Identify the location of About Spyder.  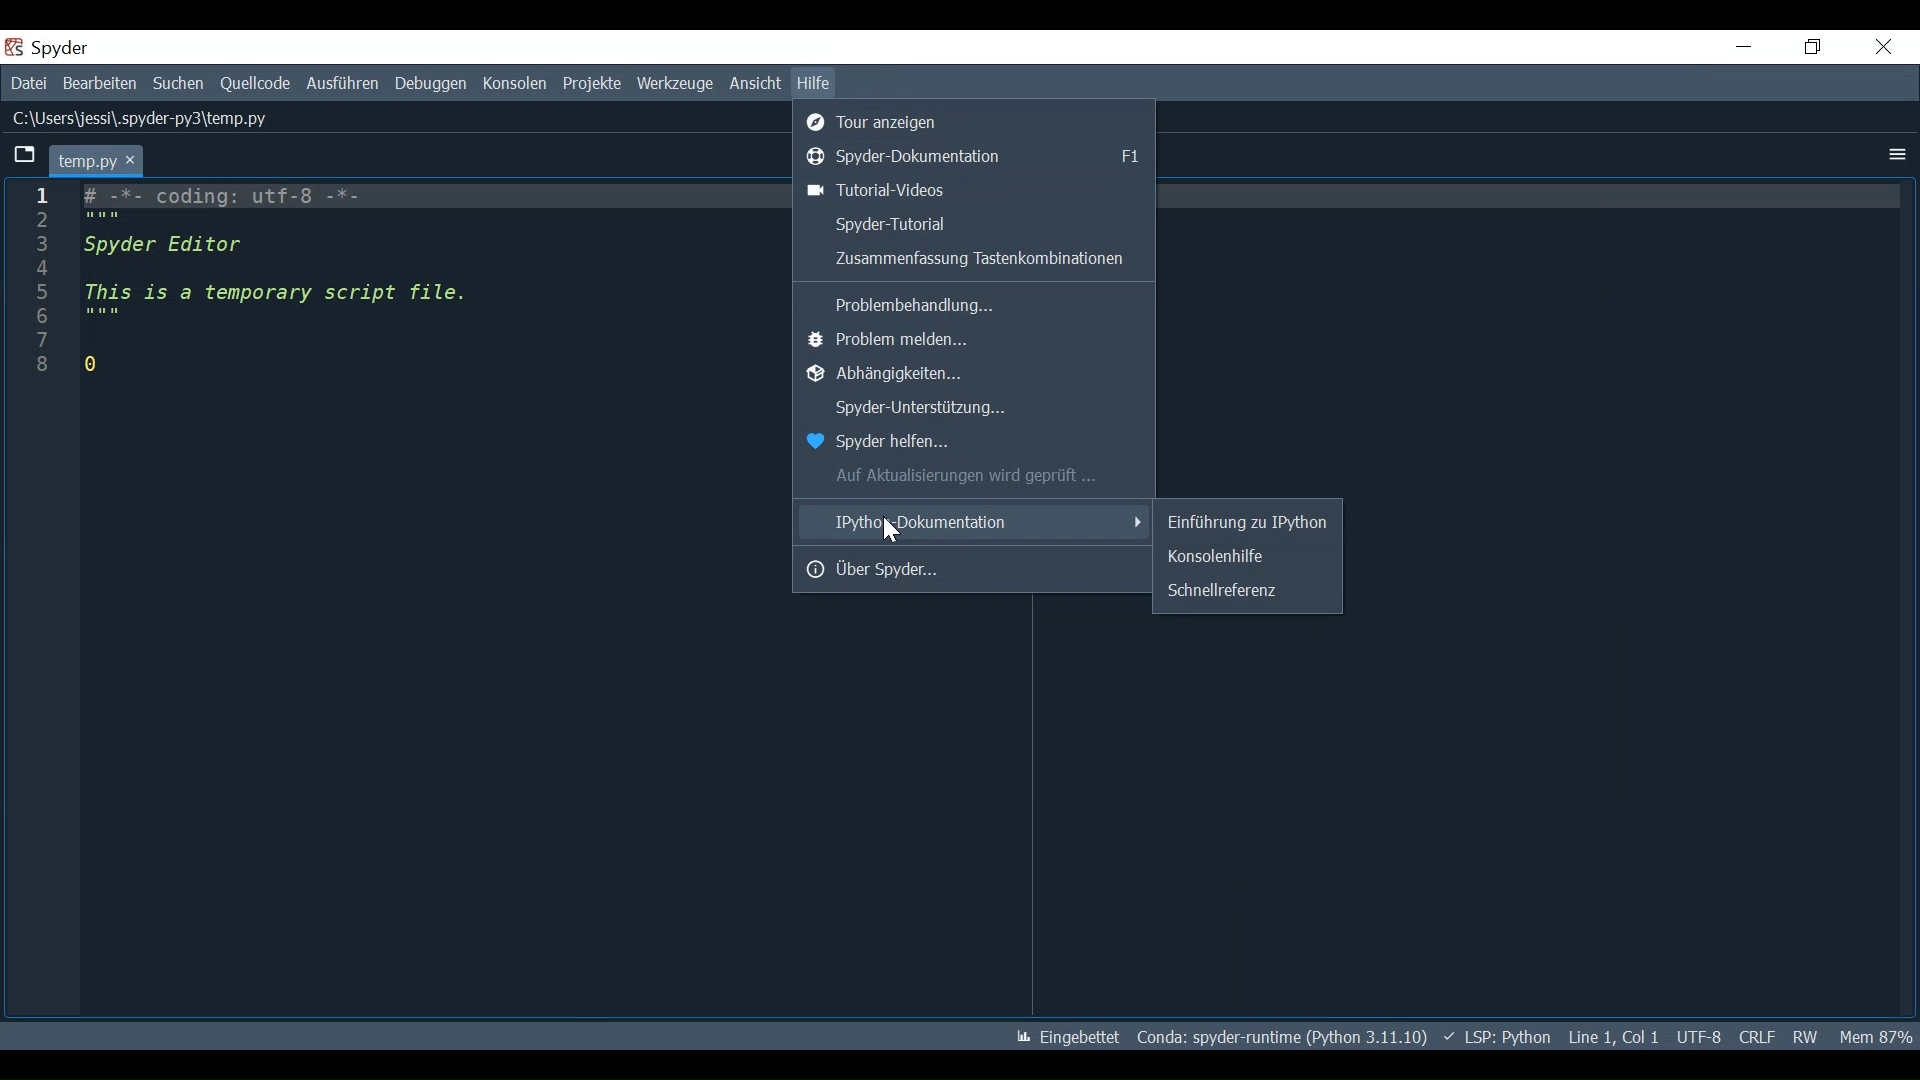
(975, 568).